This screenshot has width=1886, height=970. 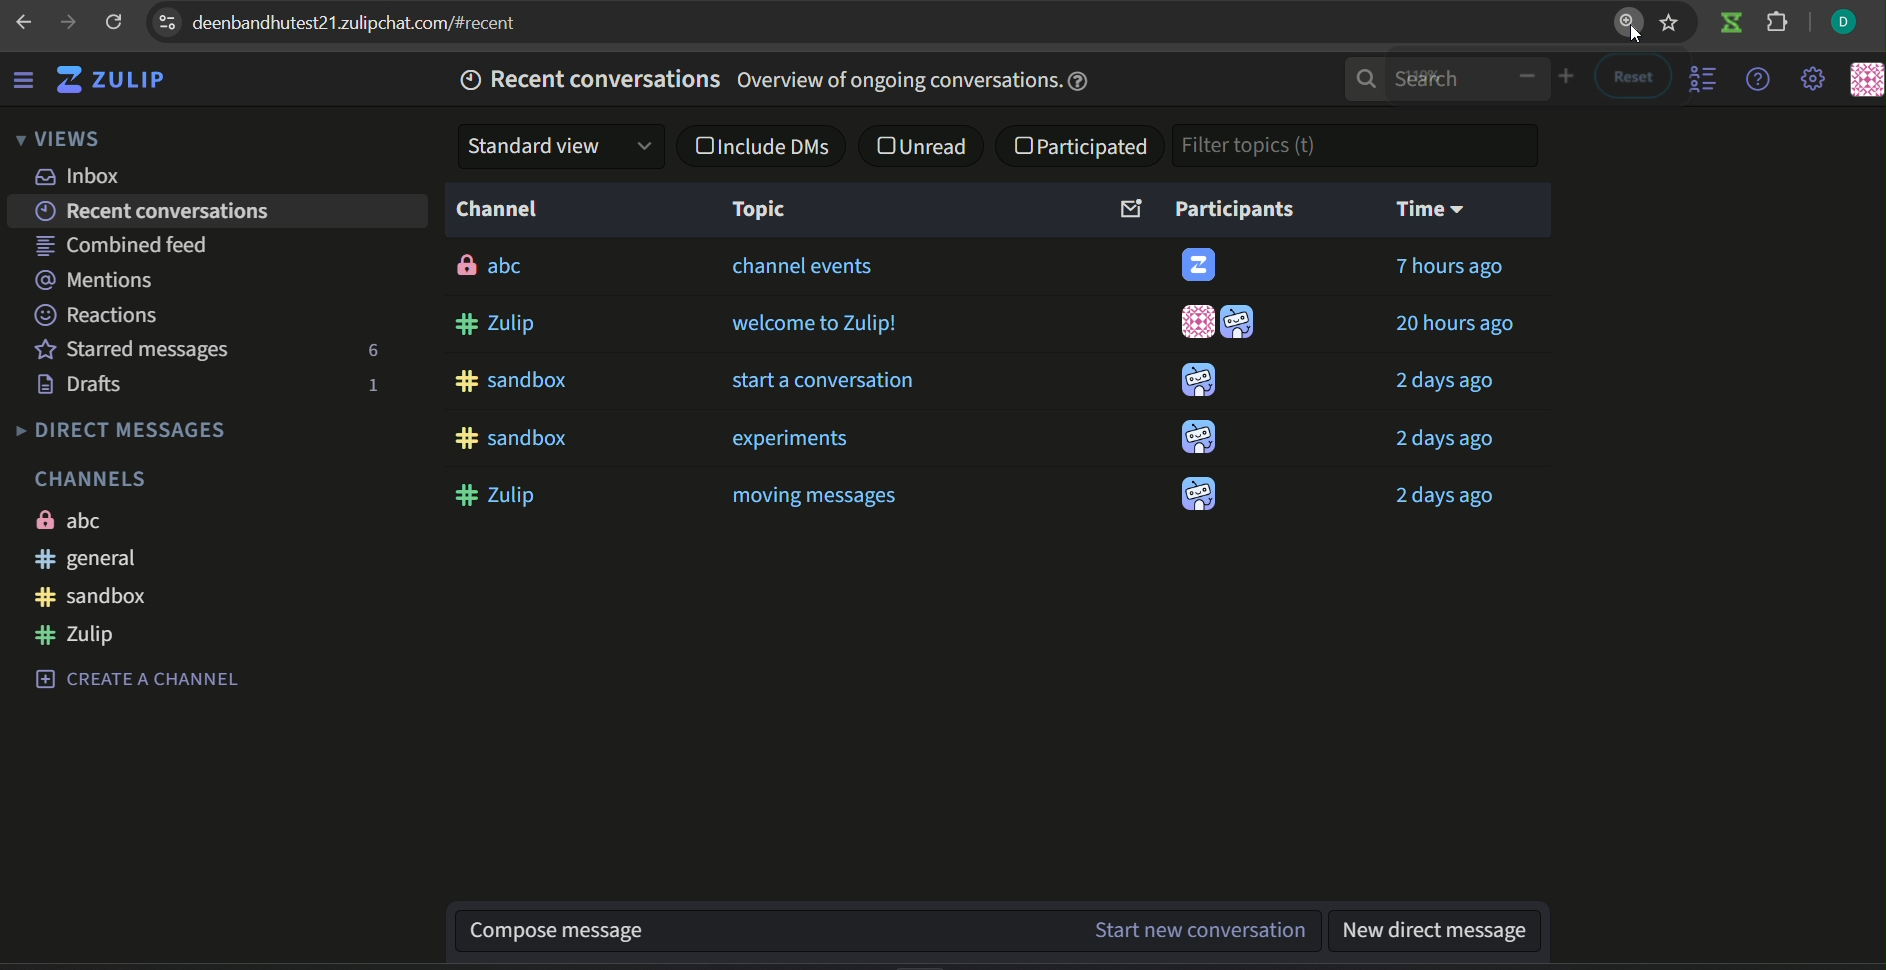 I want to click on bookmark, so click(x=1670, y=24).